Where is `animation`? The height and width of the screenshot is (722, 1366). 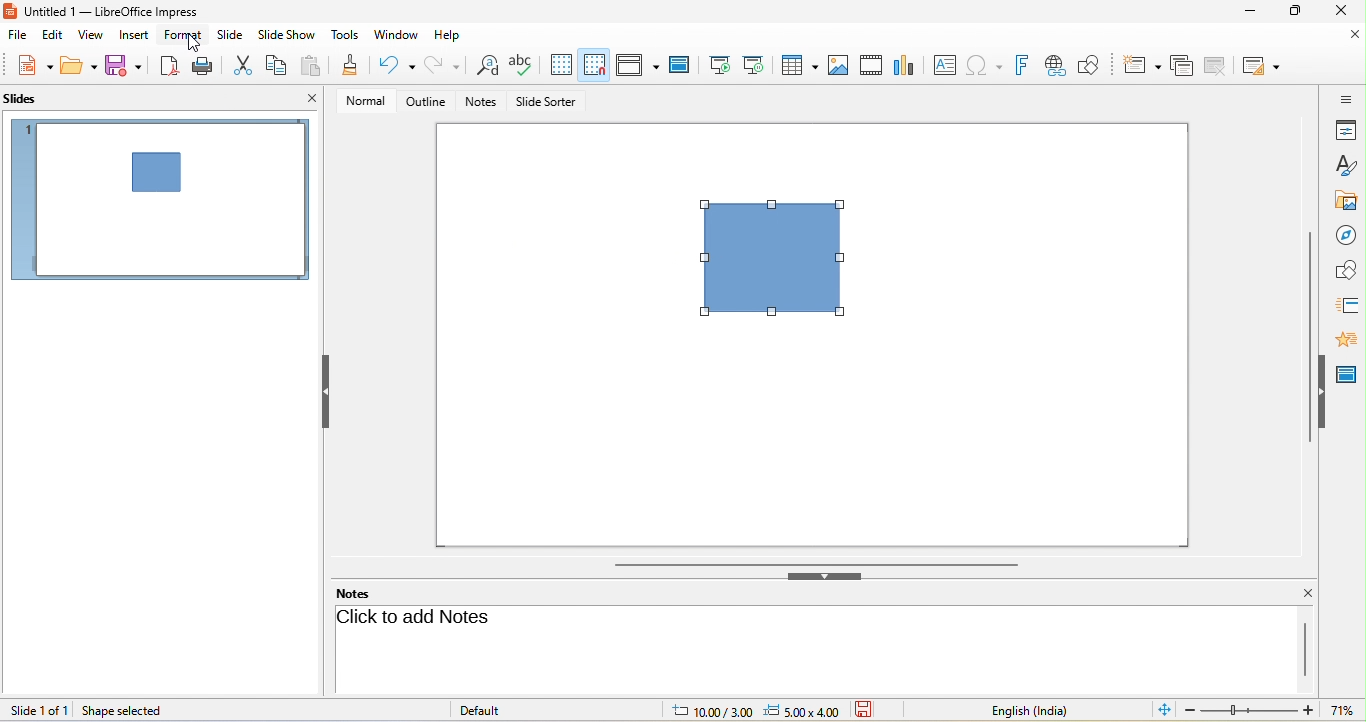
animation is located at coordinates (1351, 339).